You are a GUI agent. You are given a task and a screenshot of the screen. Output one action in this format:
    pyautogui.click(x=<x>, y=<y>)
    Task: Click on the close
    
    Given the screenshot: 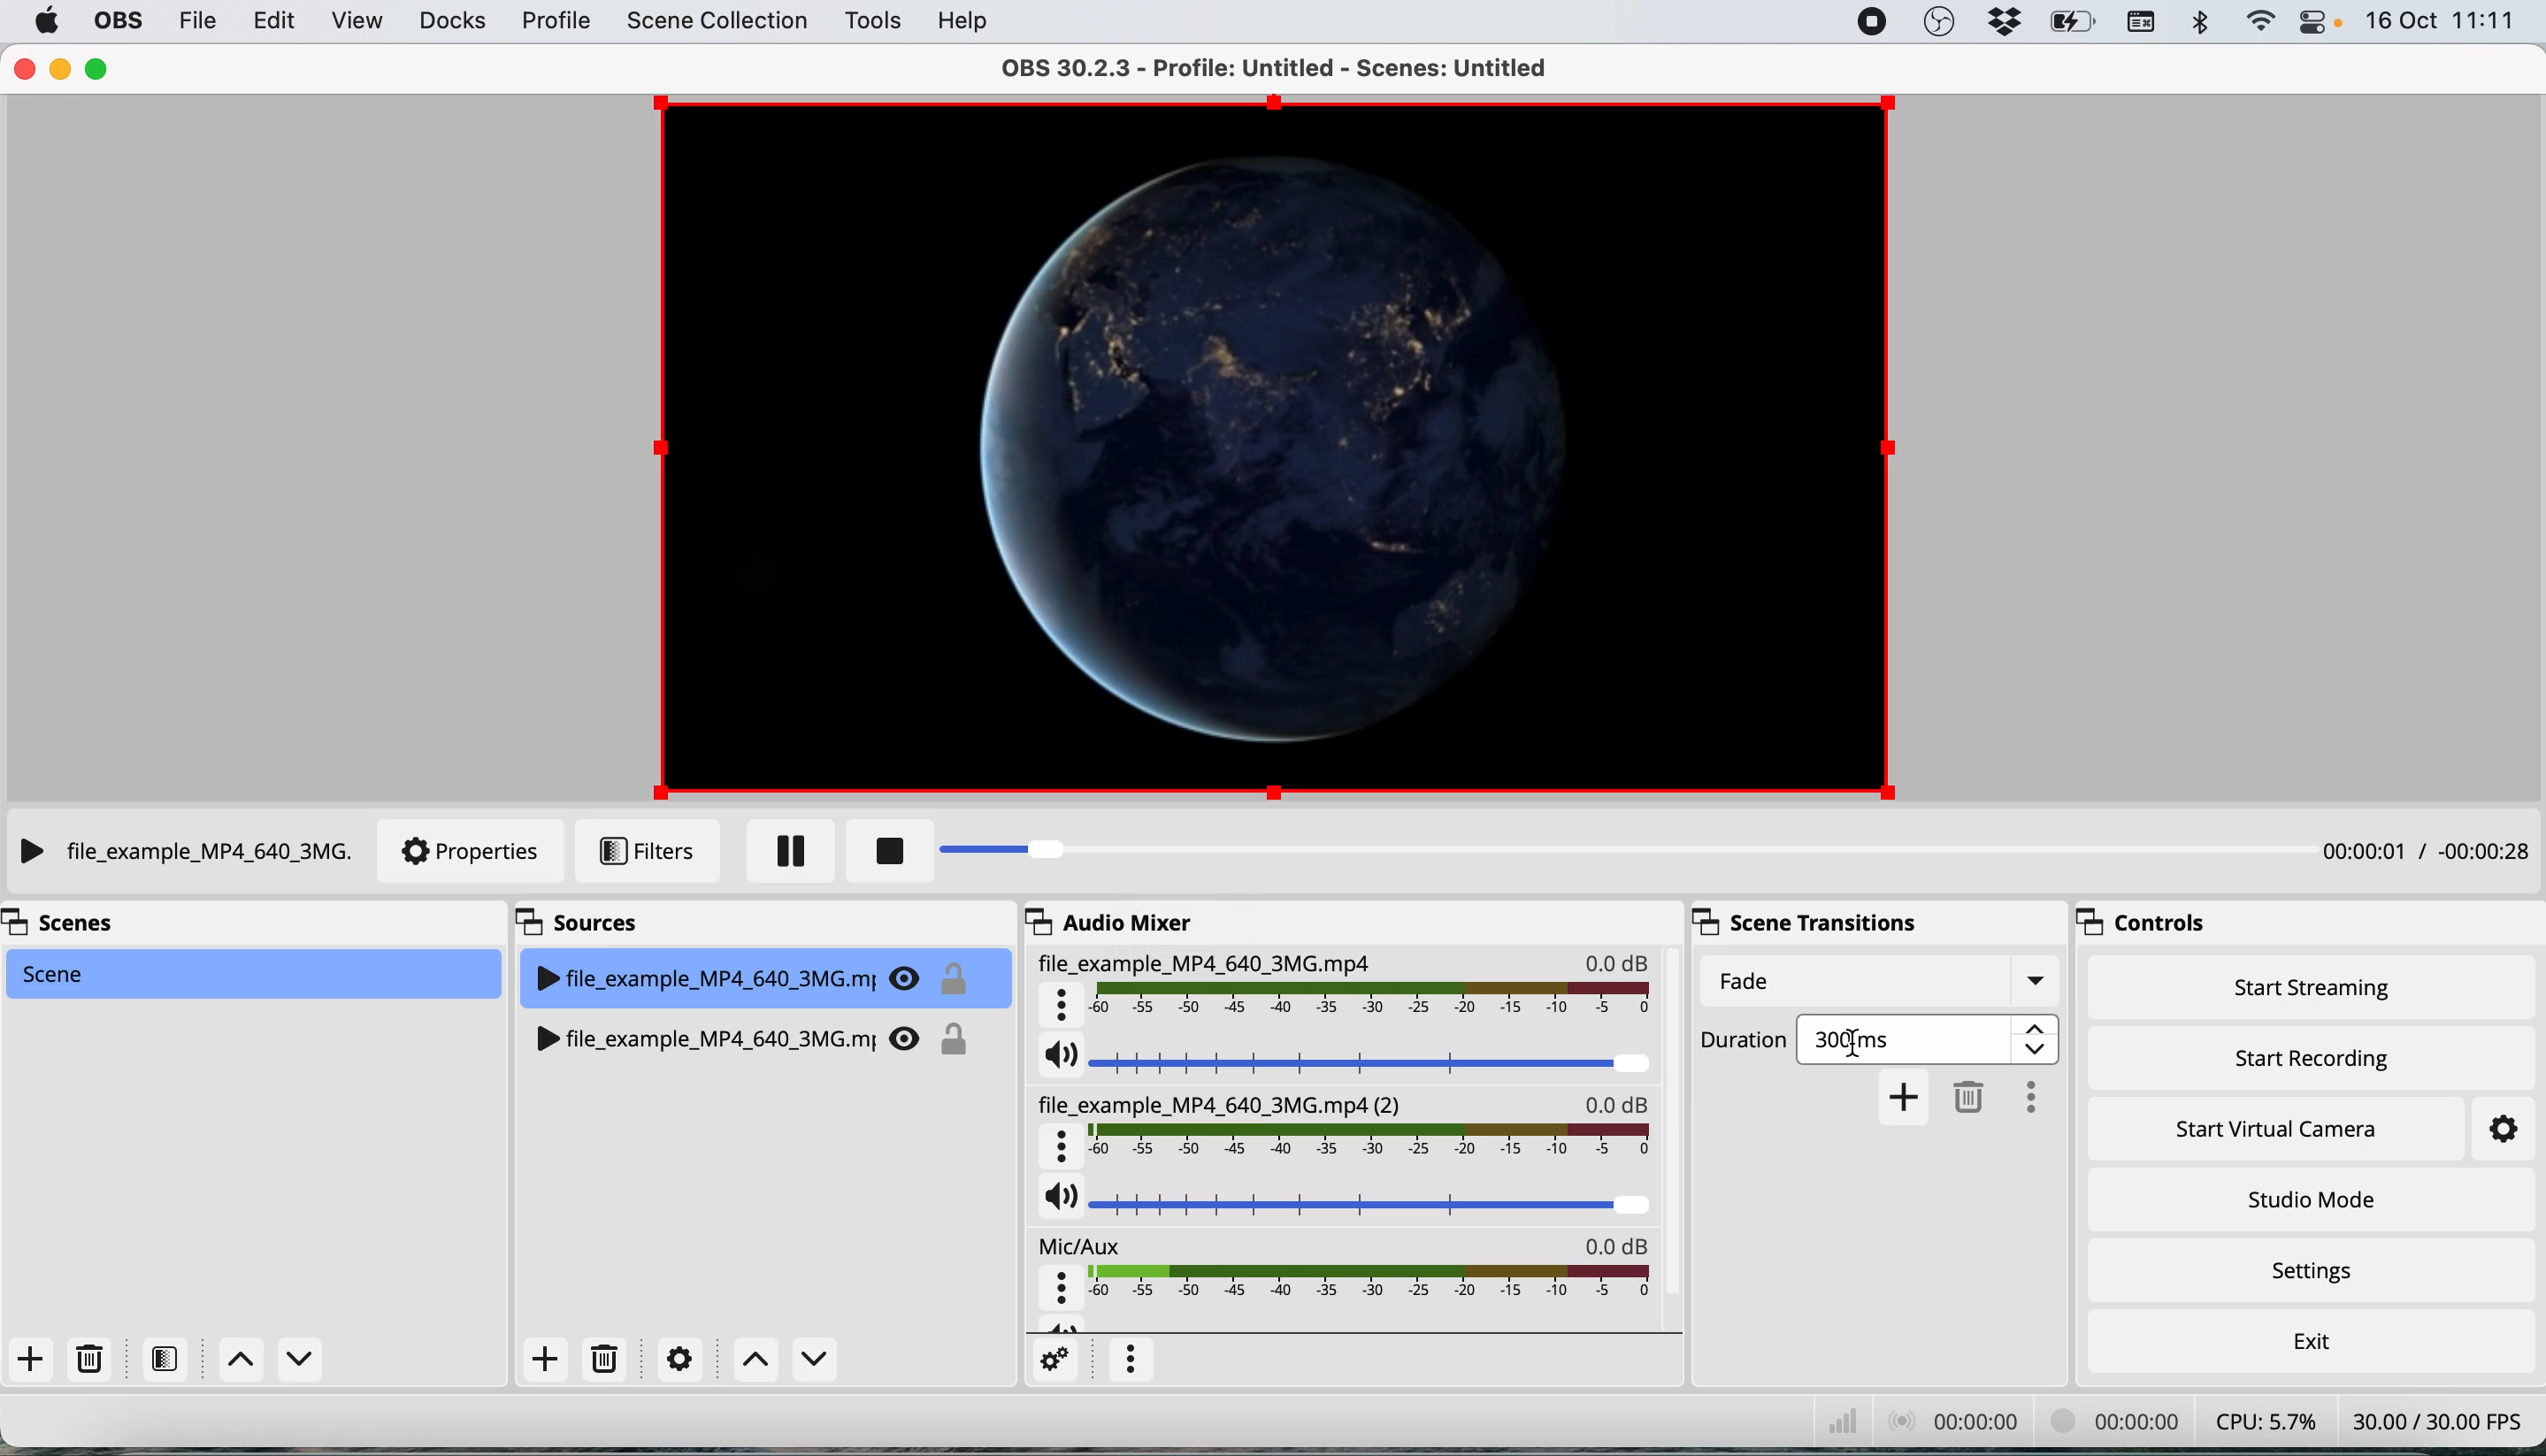 What is the action you would take?
    pyautogui.click(x=23, y=67)
    